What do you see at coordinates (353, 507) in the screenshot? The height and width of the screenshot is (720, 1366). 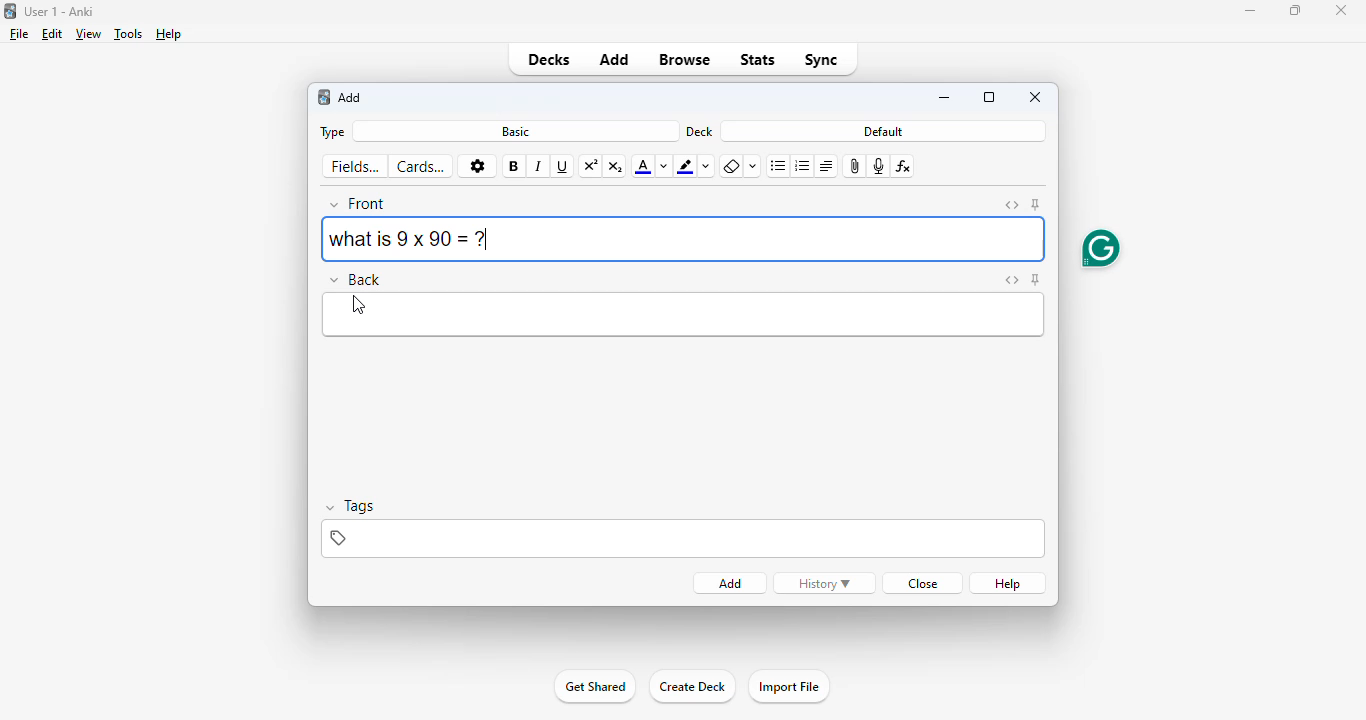 I see `tags` at bounding box center [353, 507].